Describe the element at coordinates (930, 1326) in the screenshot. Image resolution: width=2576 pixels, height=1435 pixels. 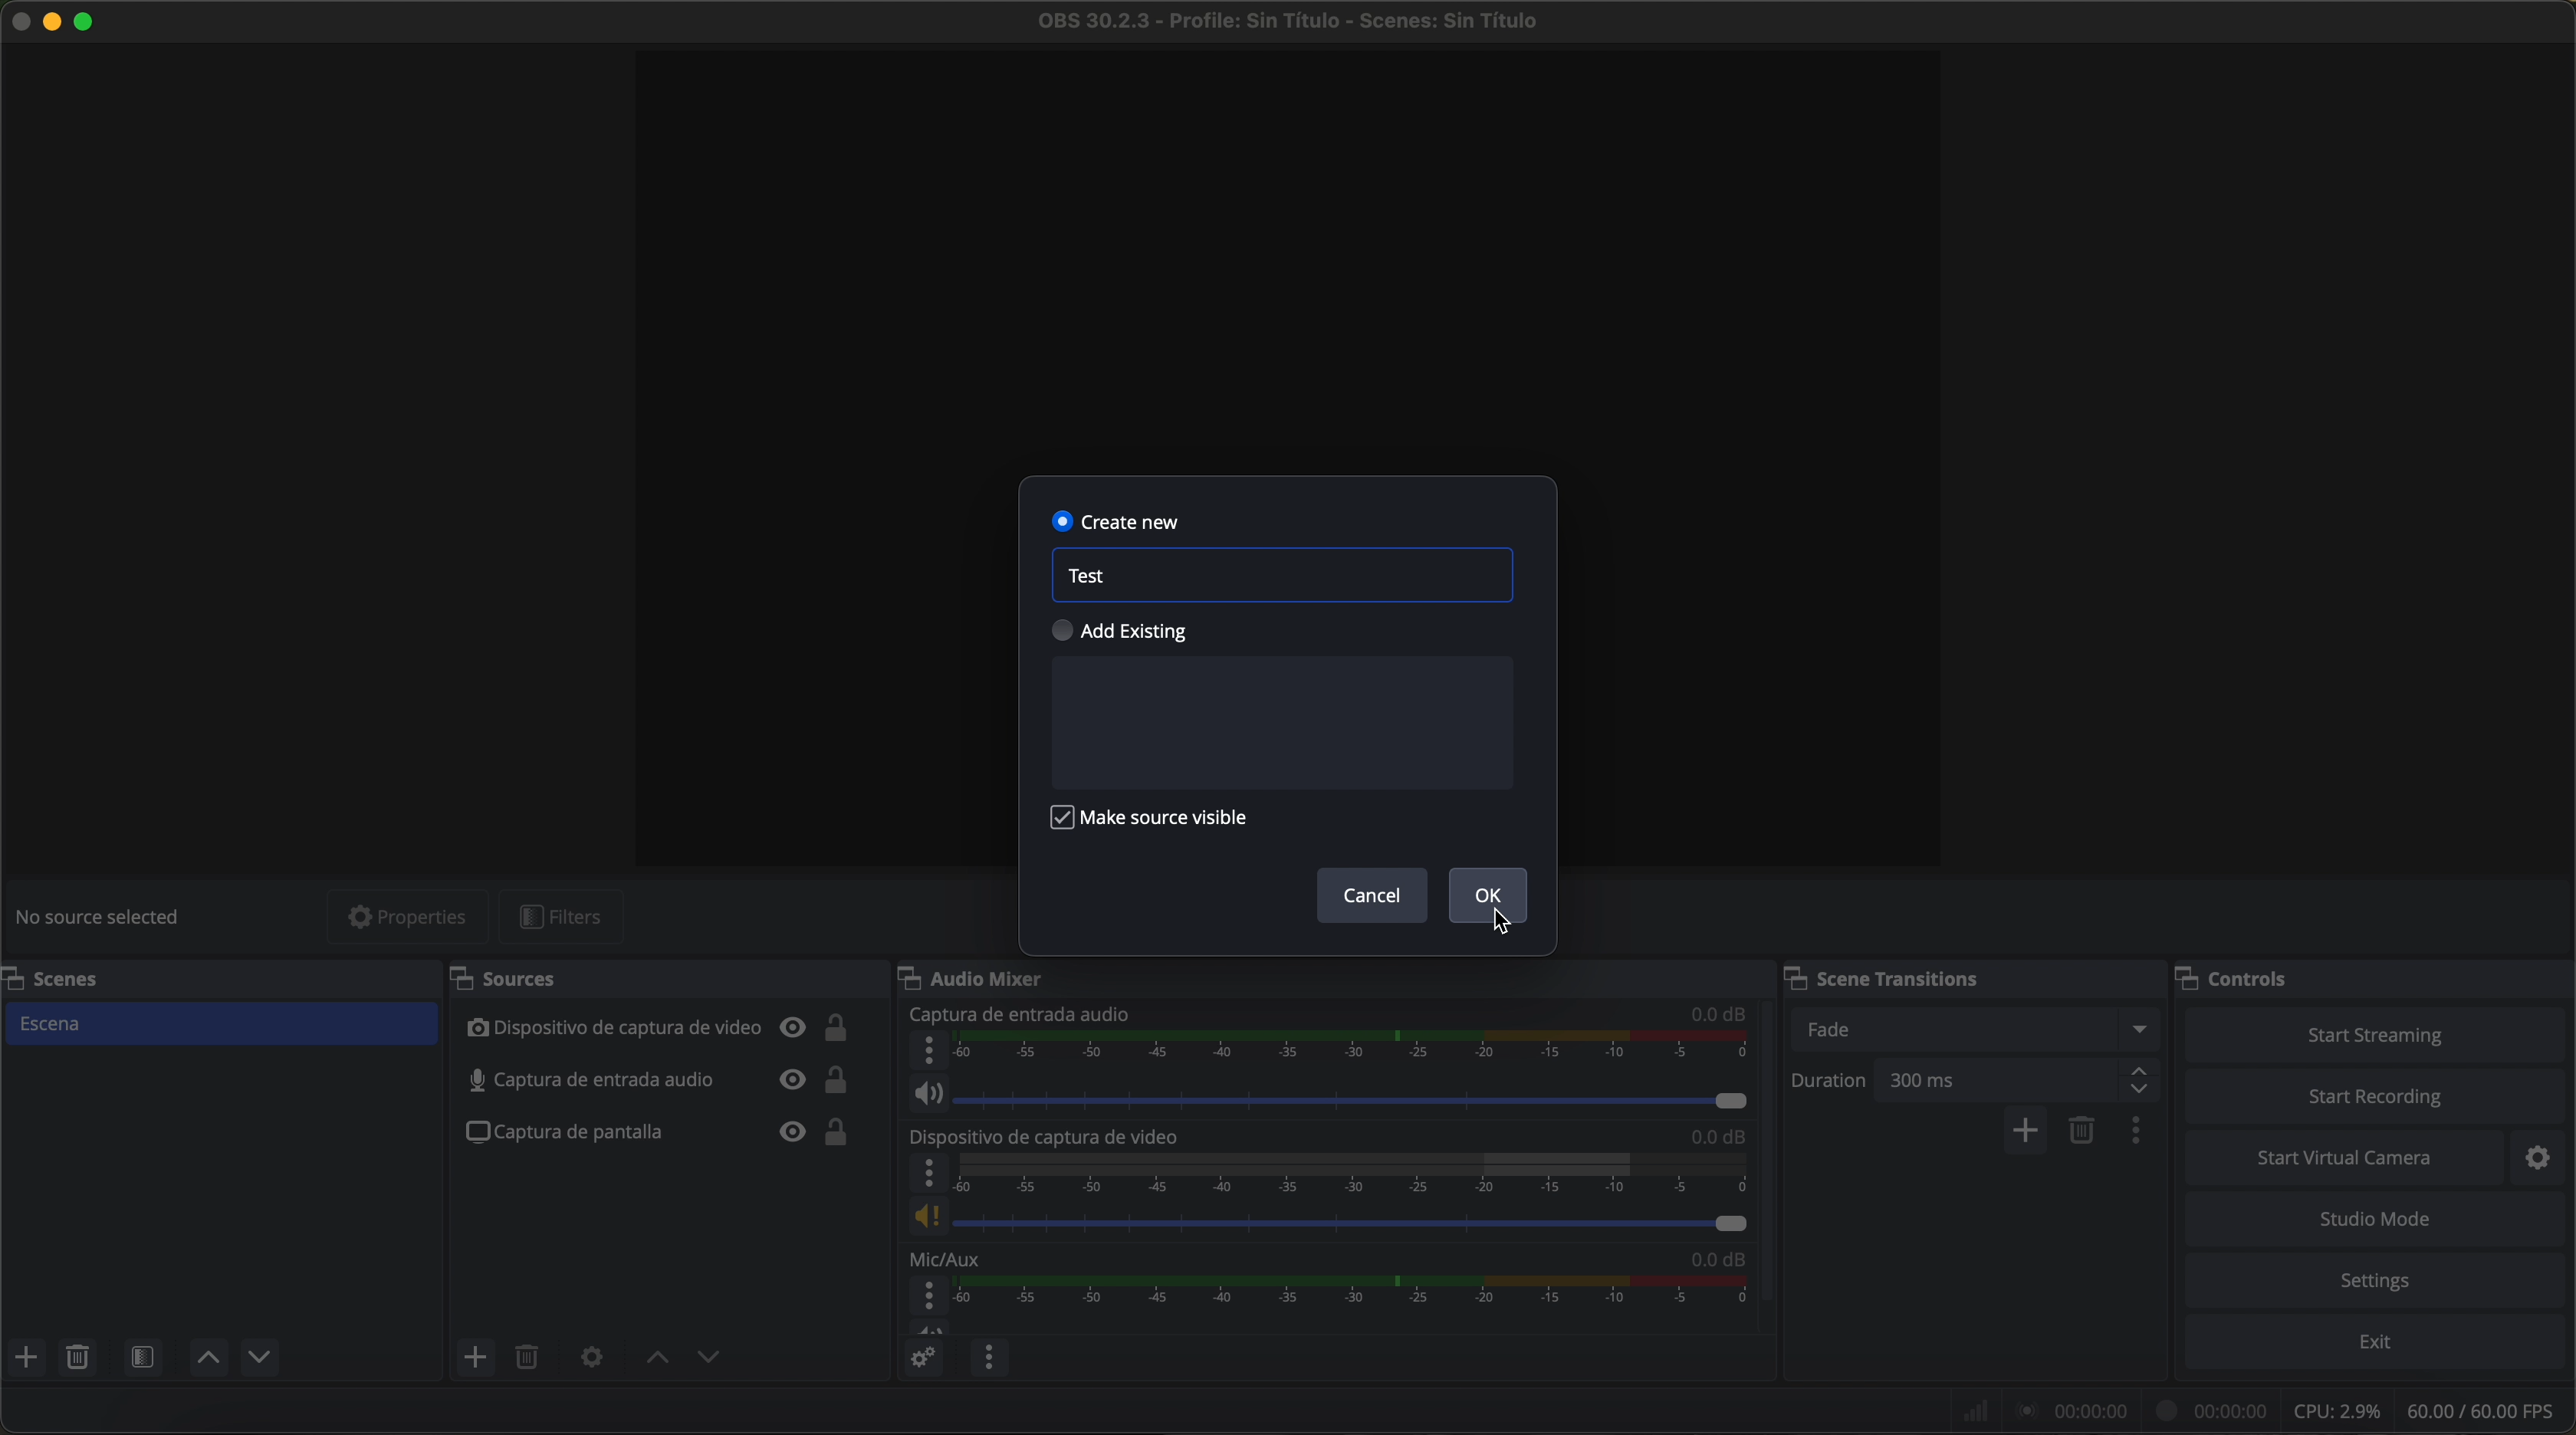
I see `vol` at that location.